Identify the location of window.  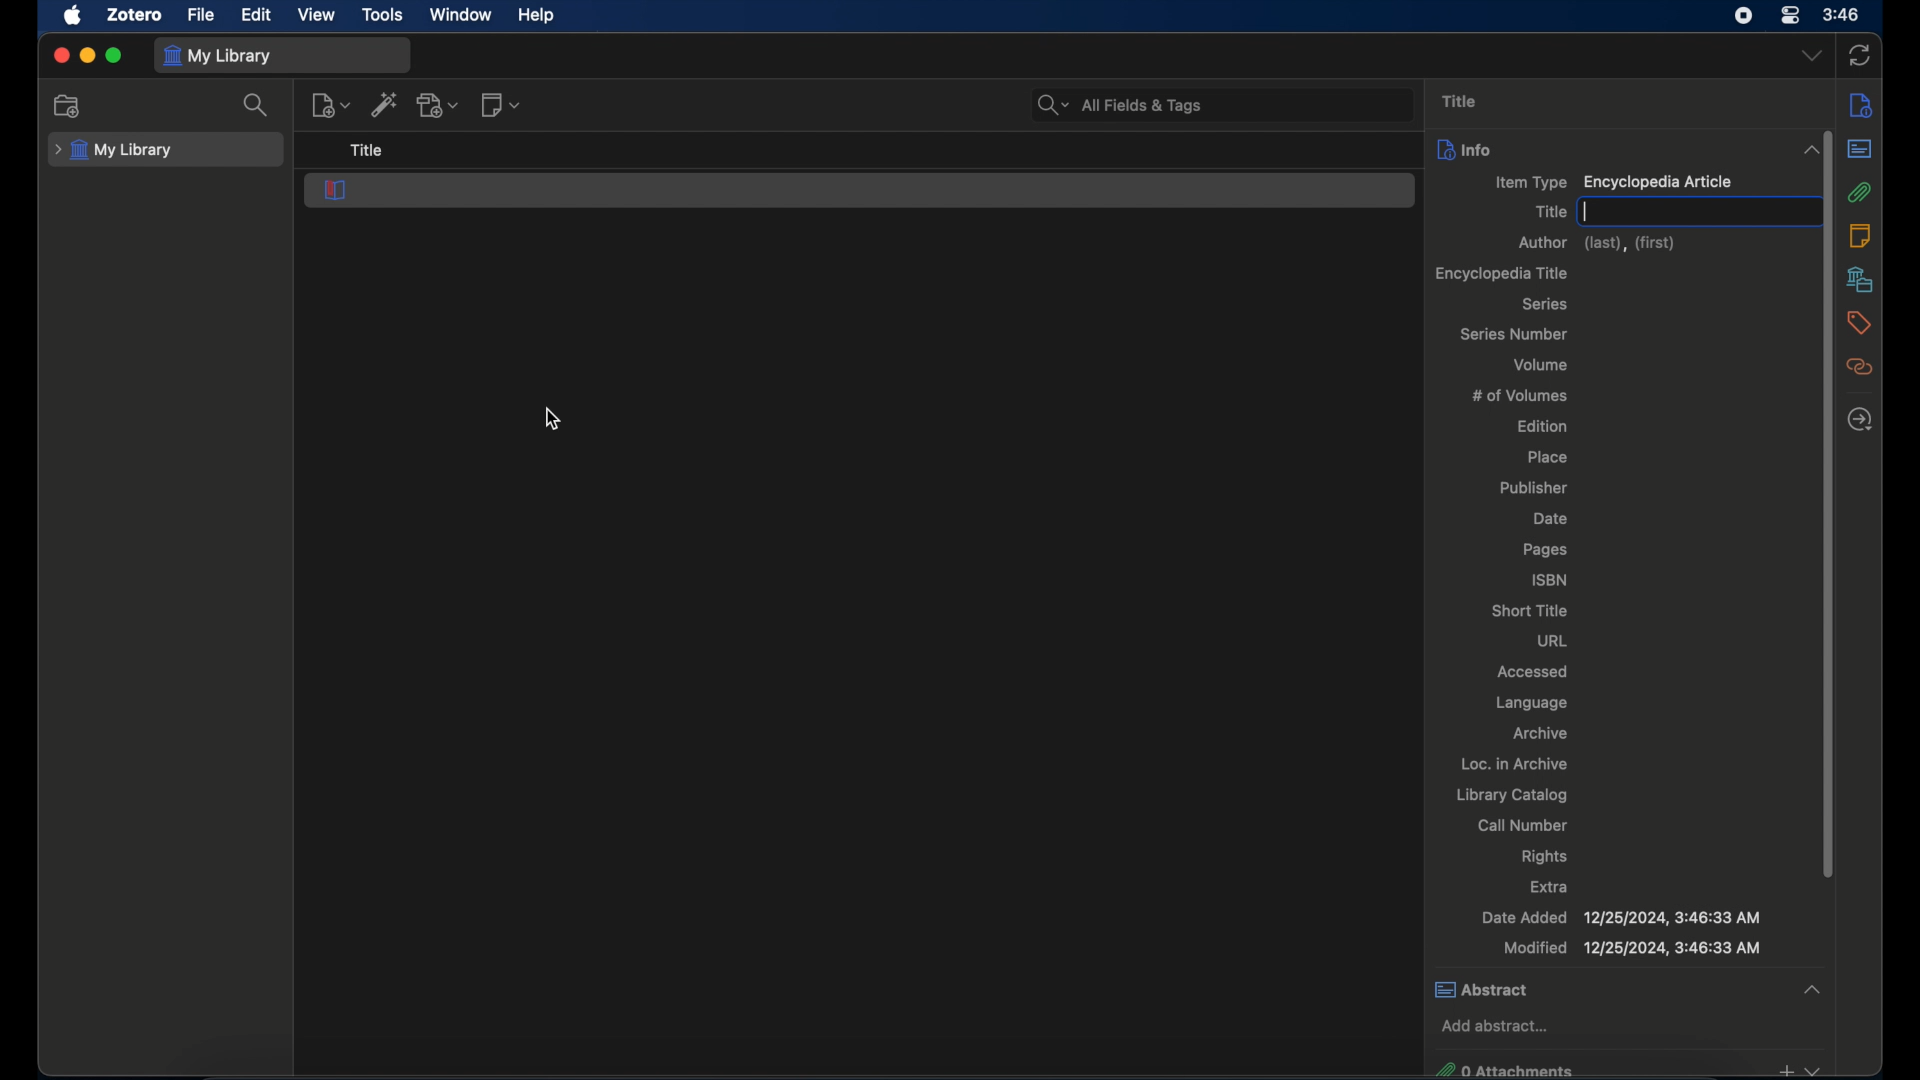
(462, 15).